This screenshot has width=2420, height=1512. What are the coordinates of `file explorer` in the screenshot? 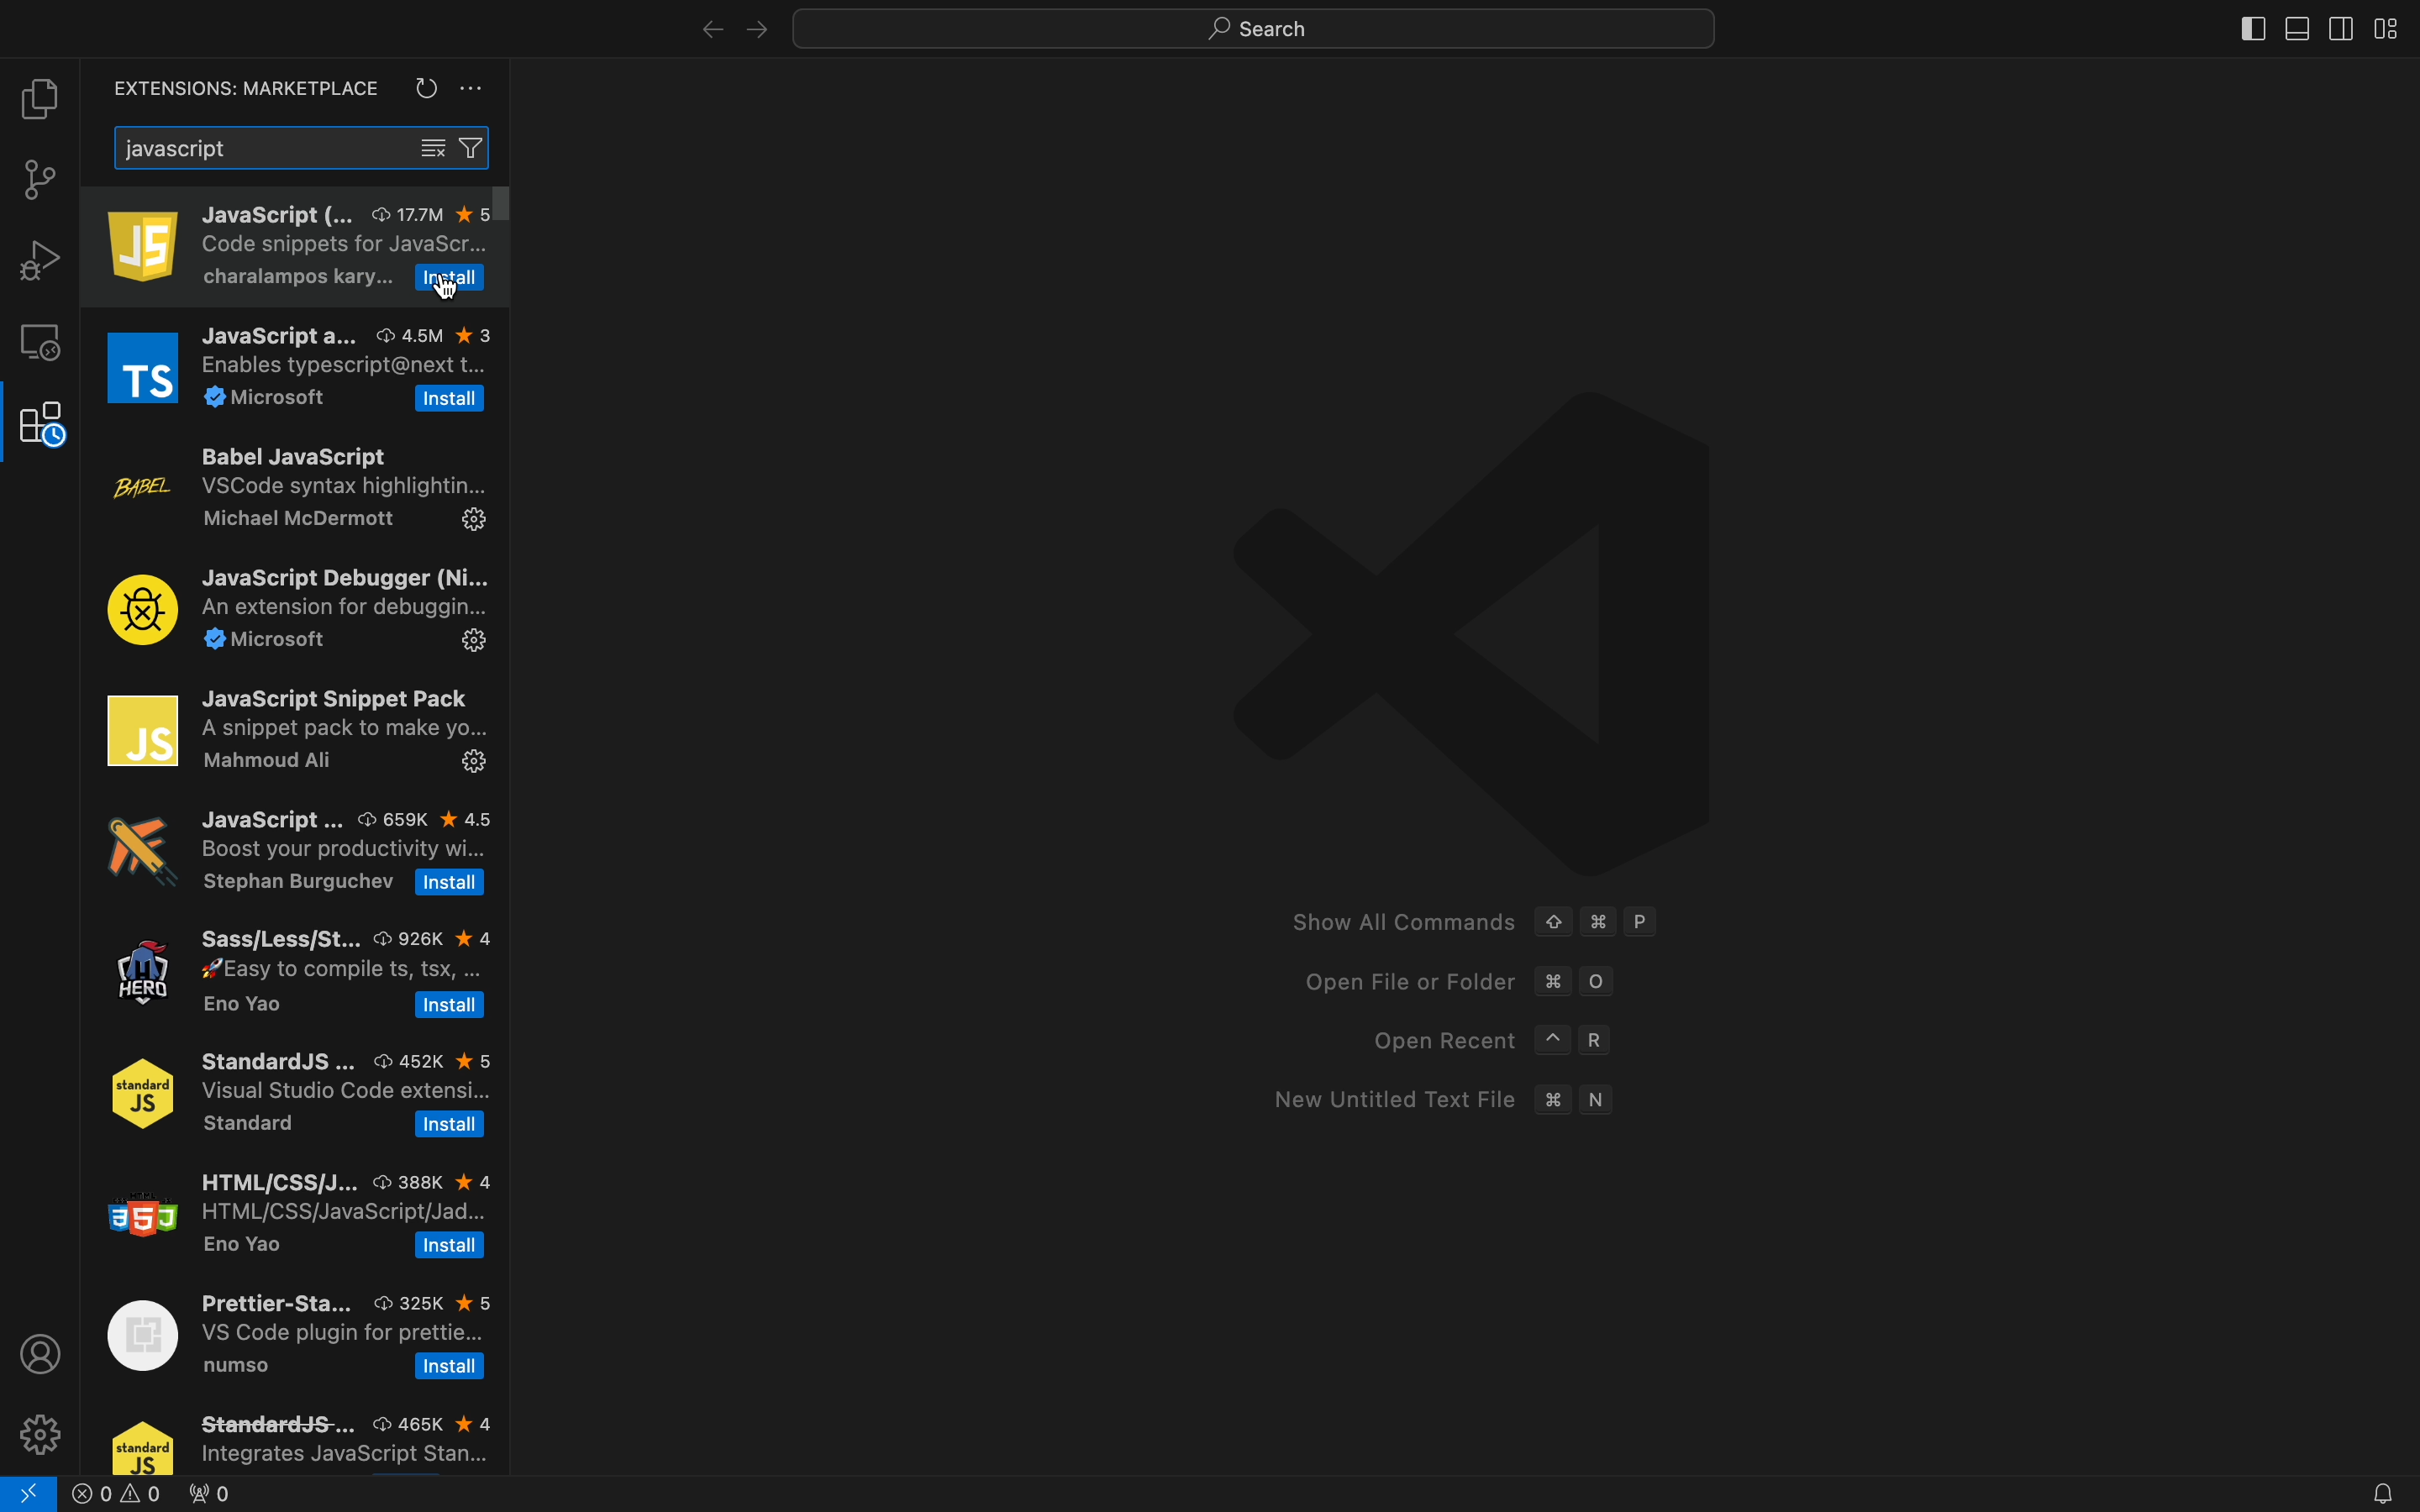 It's located at (43, 98).